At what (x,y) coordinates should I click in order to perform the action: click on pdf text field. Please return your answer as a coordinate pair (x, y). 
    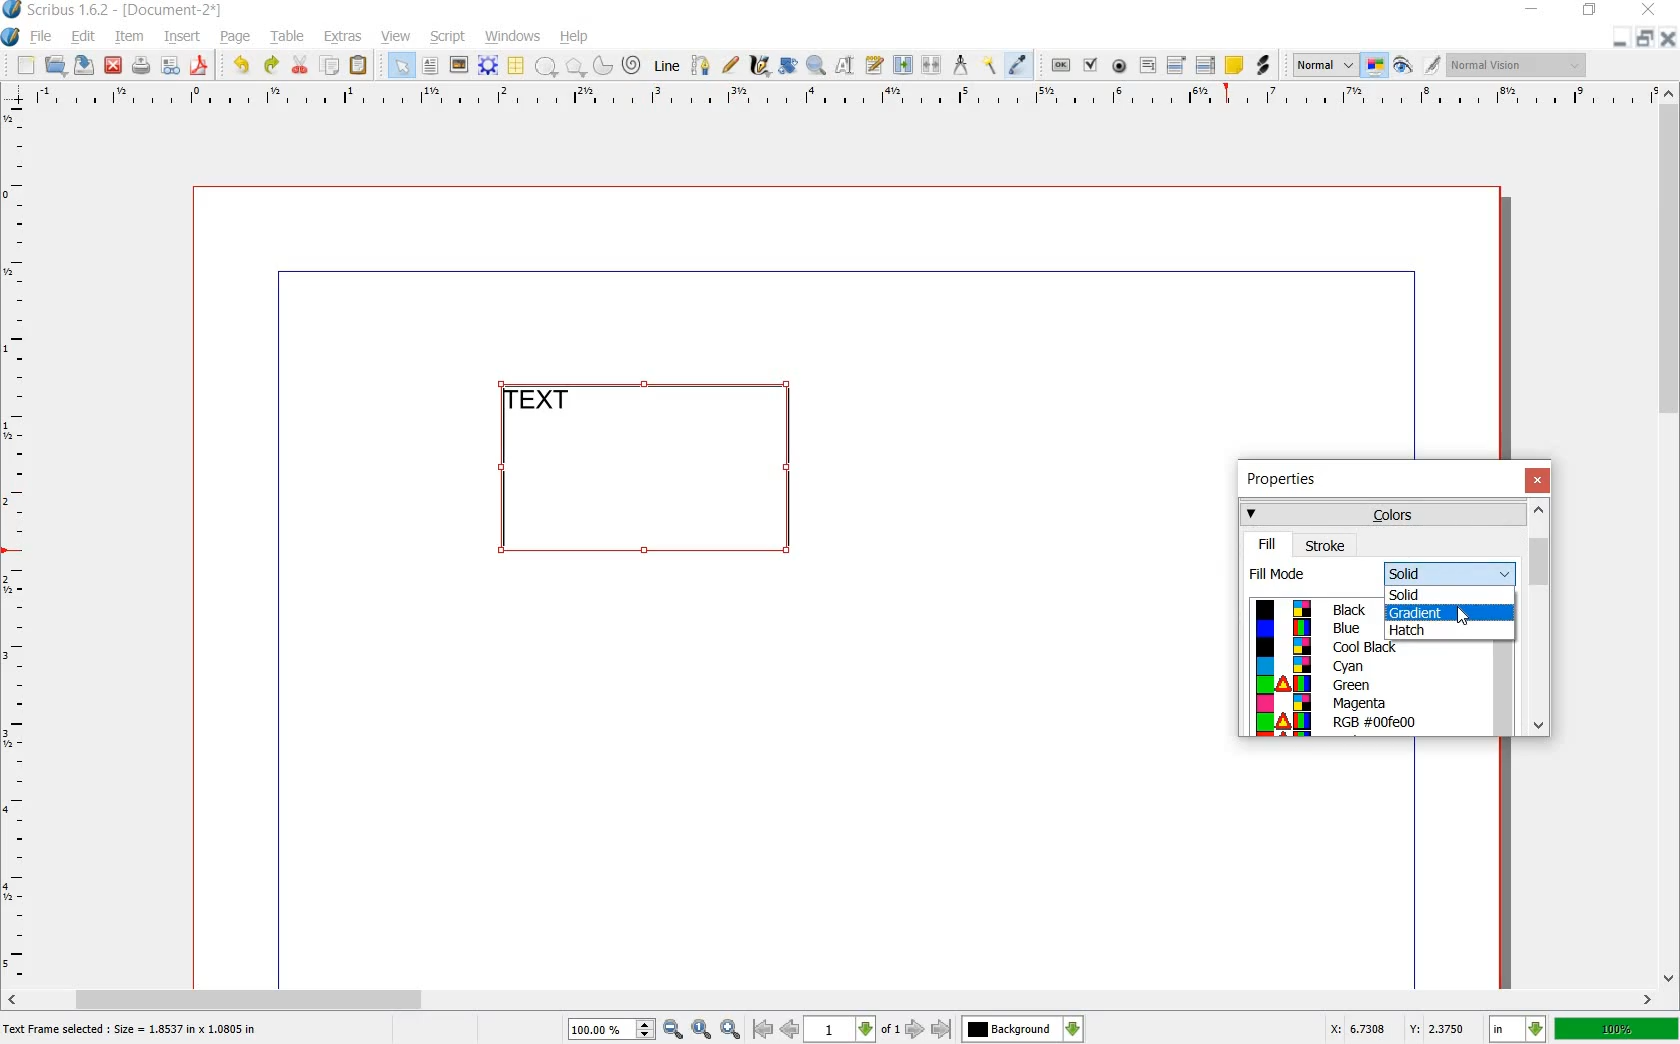
    Looking at the image, I should click on (1147, 65).